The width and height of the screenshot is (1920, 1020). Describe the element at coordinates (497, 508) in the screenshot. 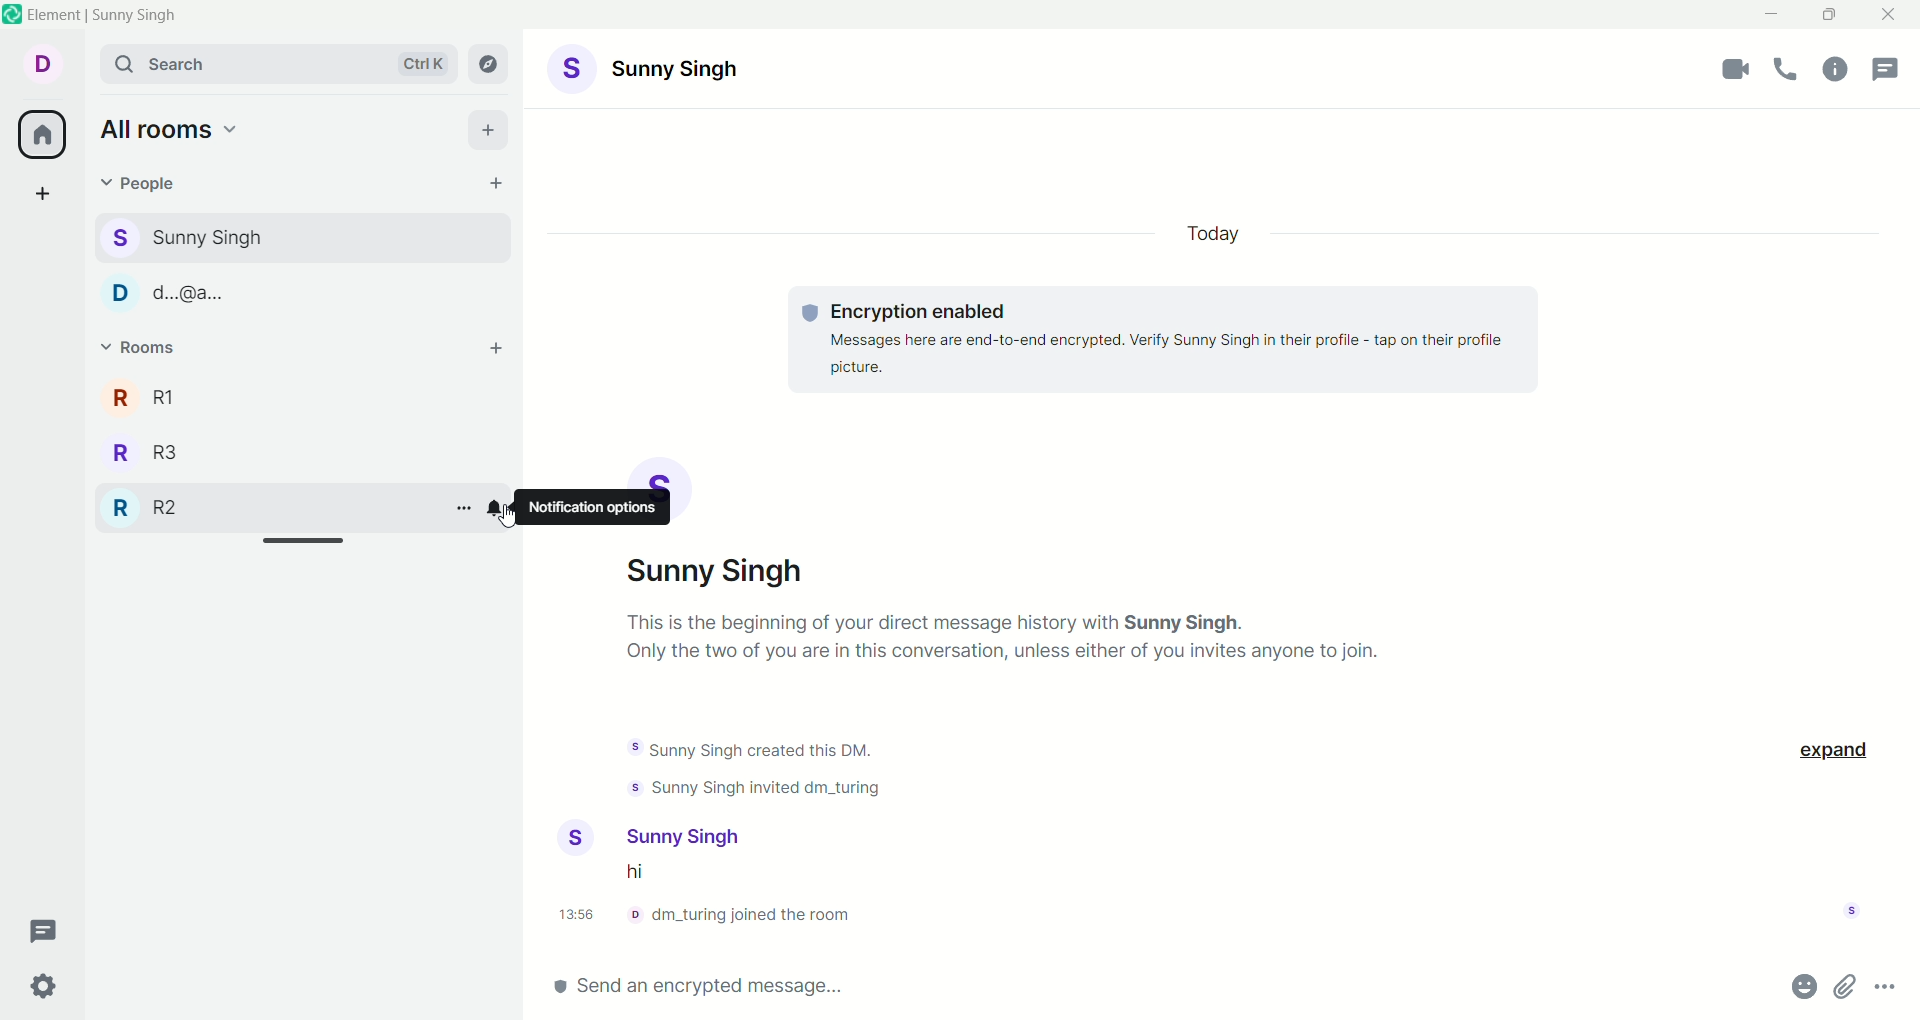

I see `notification` at that location.